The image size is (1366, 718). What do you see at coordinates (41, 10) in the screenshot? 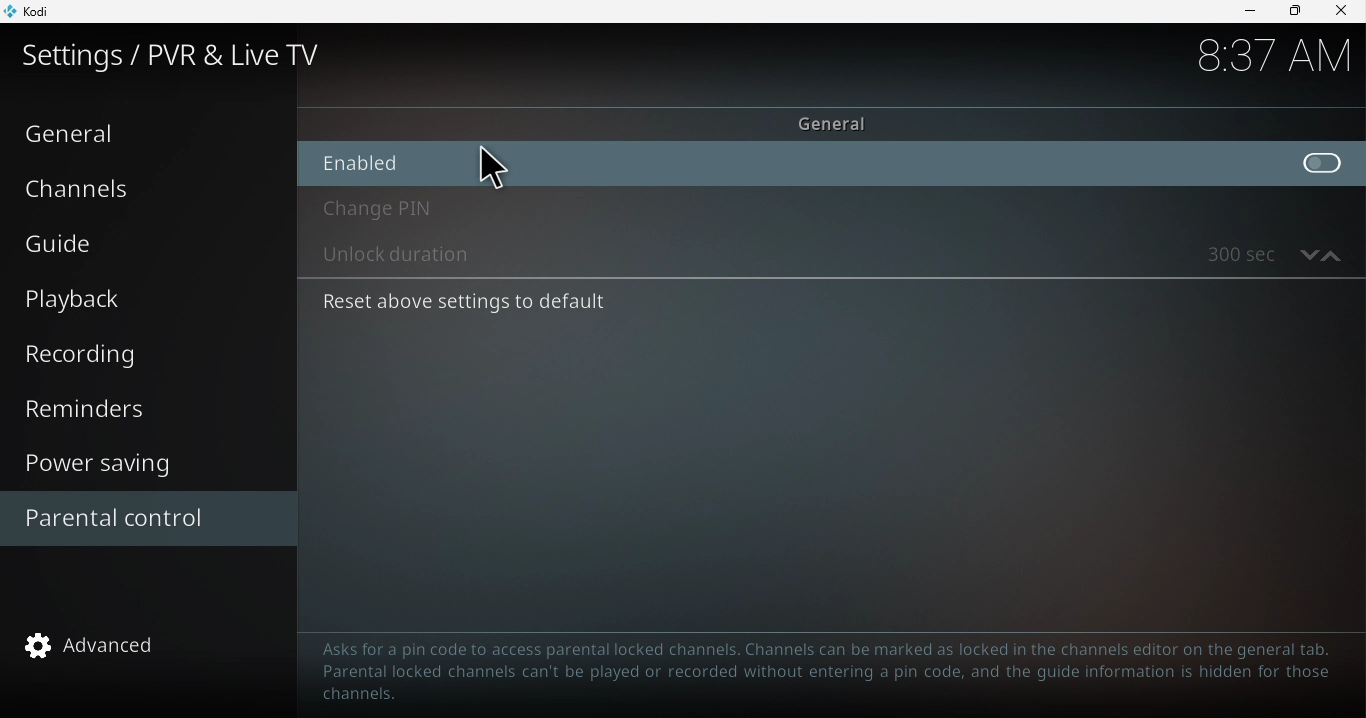
I see `Kodi icon` at bounding box center [41, 10].